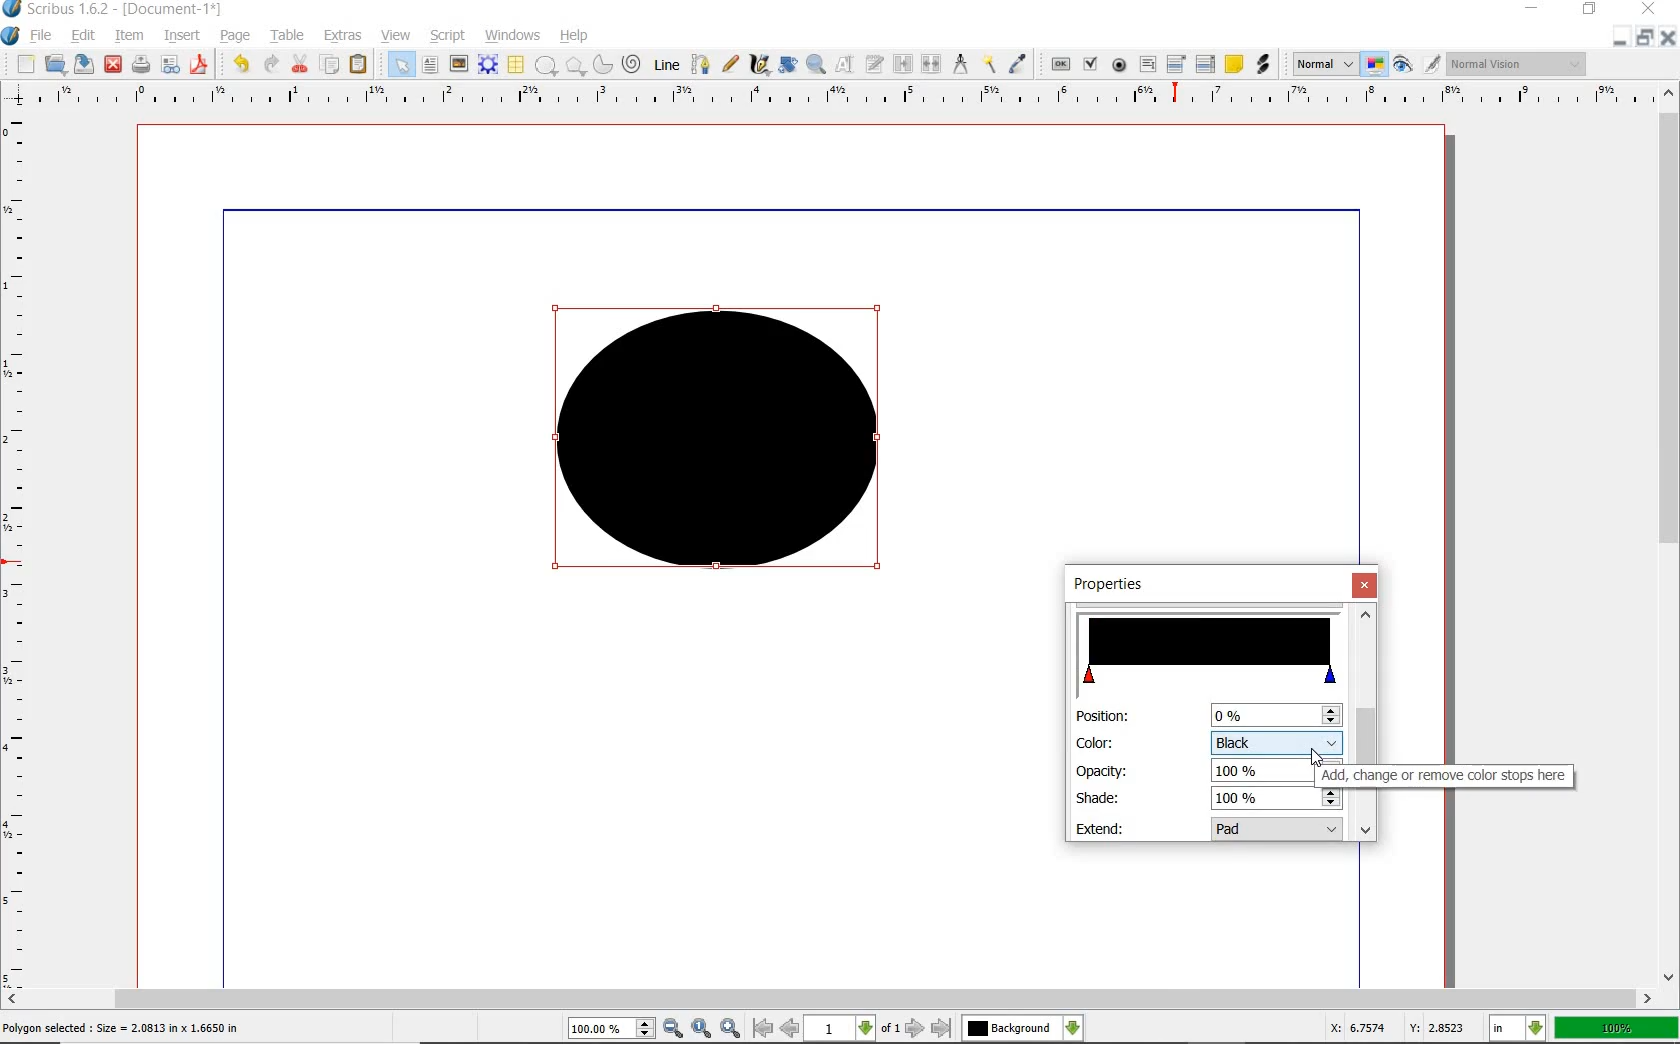 Image resolution: width=1680 pixels, height=1044 pixels. I want to click on EDIT IN PREVIEW MODE, so click(1431, 63).